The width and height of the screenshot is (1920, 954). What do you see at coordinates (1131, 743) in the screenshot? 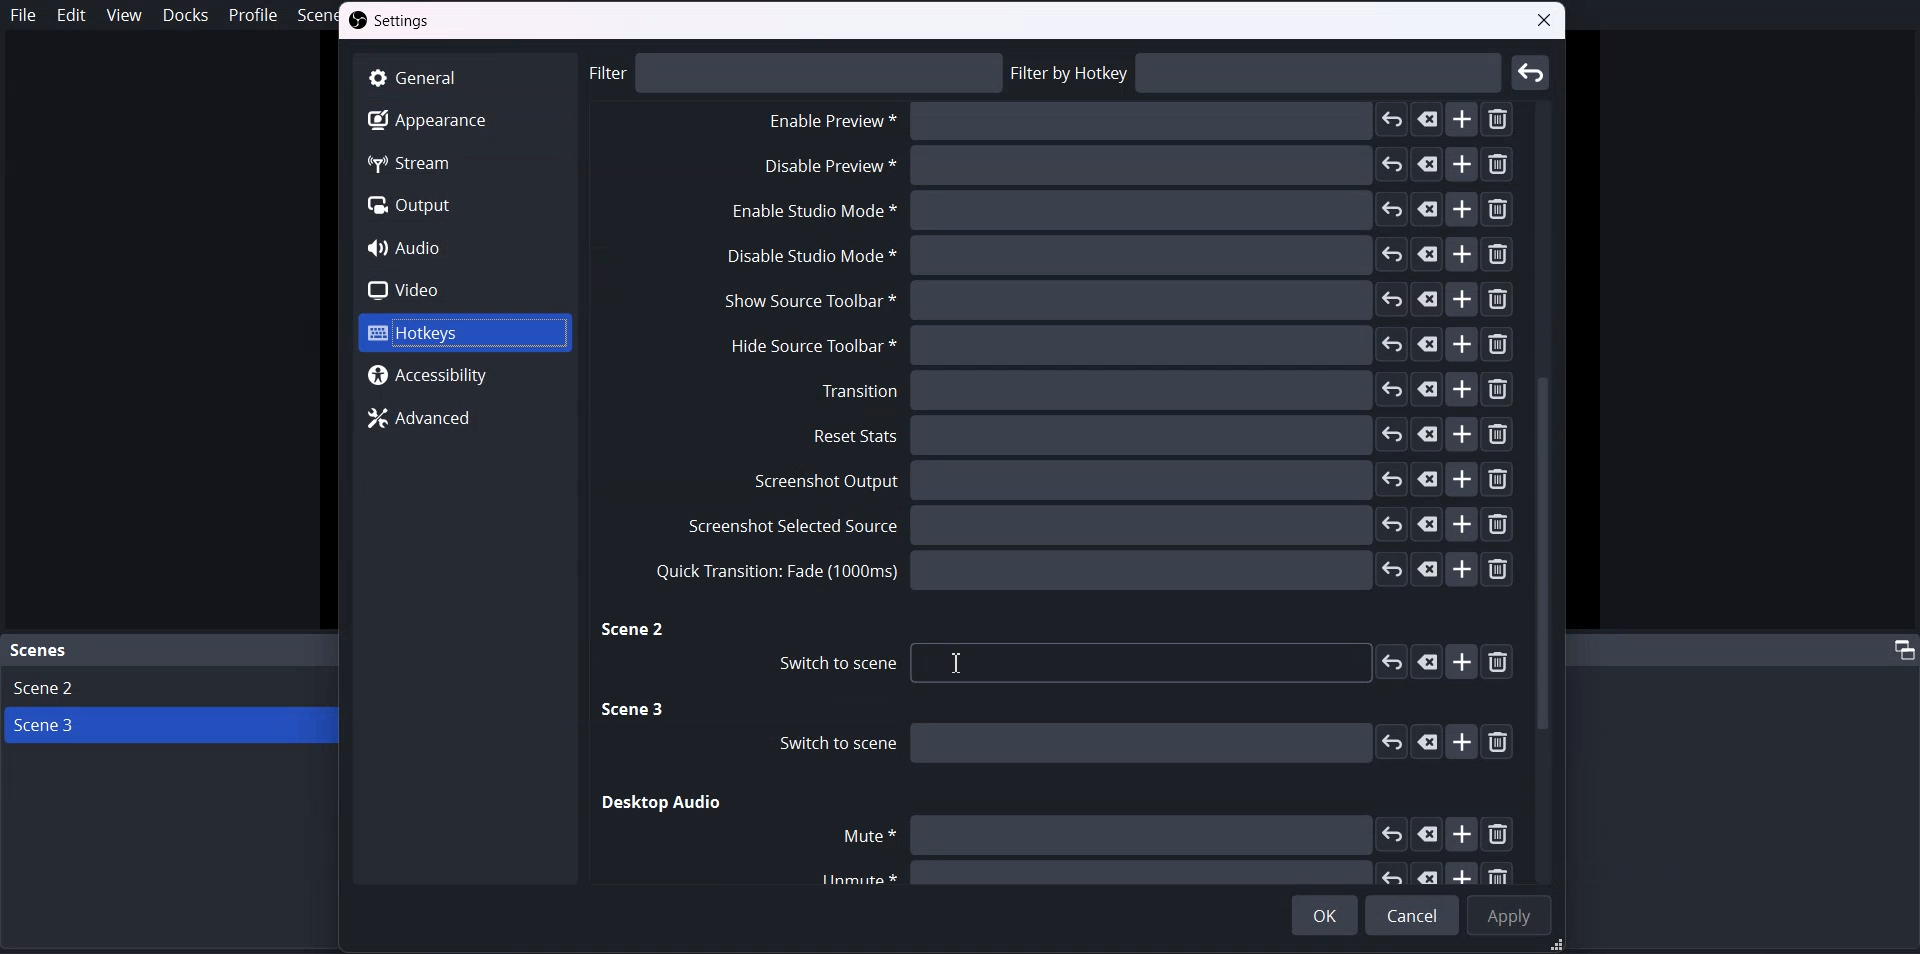
I see `Switch to scene` at bounding box center [1131, 743].